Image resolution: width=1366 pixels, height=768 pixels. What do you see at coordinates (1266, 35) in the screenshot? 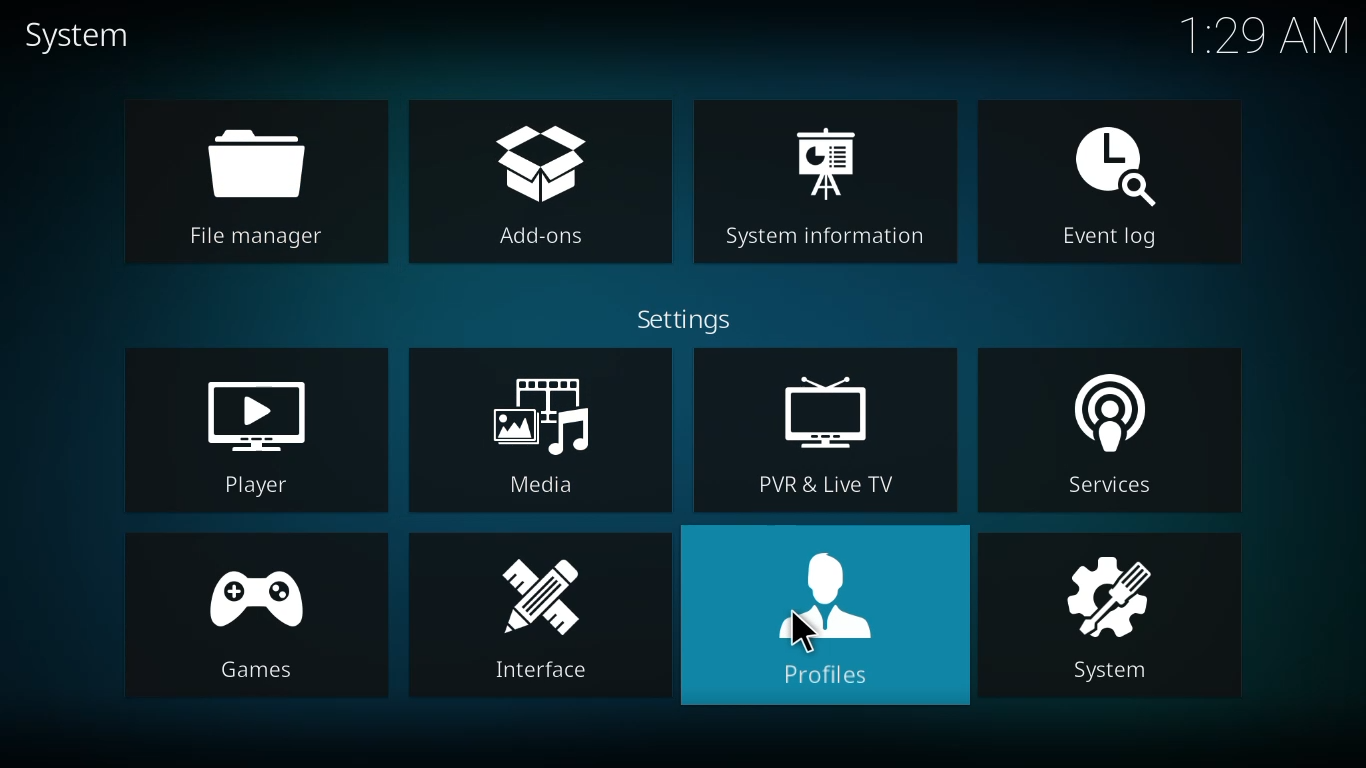
I see `time` at bounding box center [1266, 35].